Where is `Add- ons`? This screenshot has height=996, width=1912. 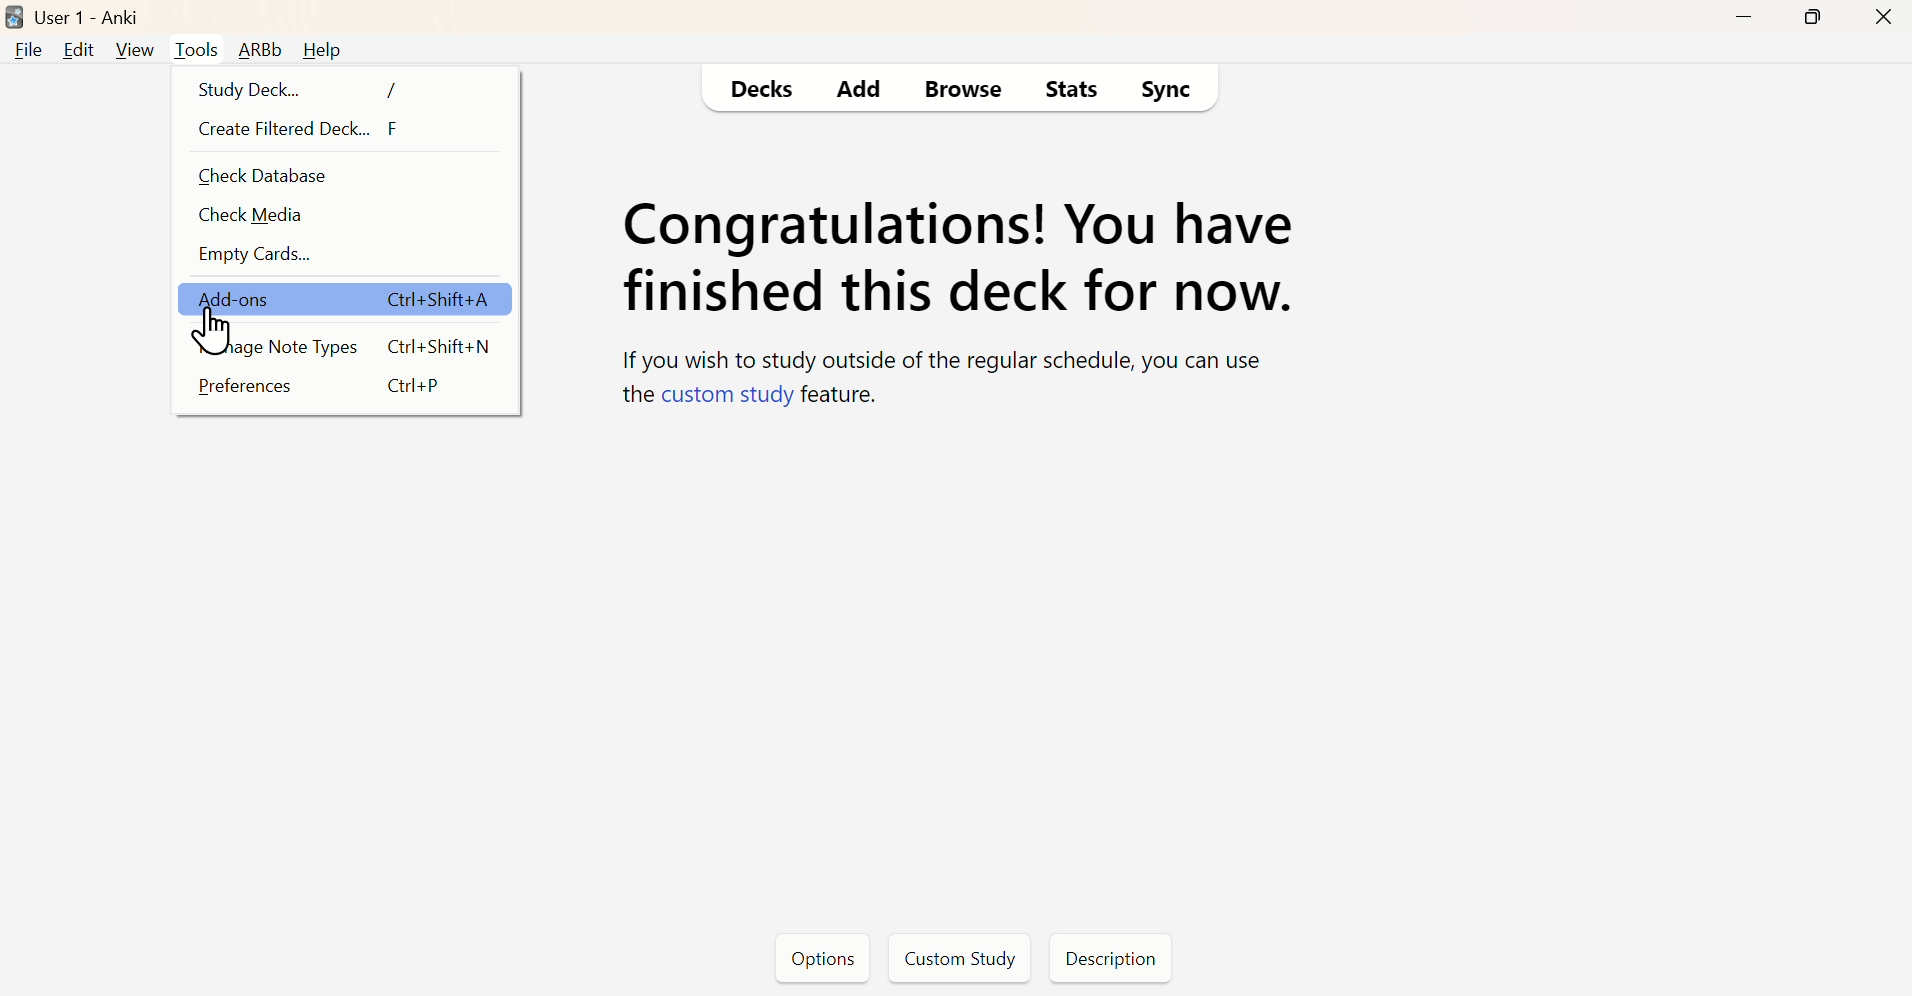
Add- ons is located at coordinates (340, 300).